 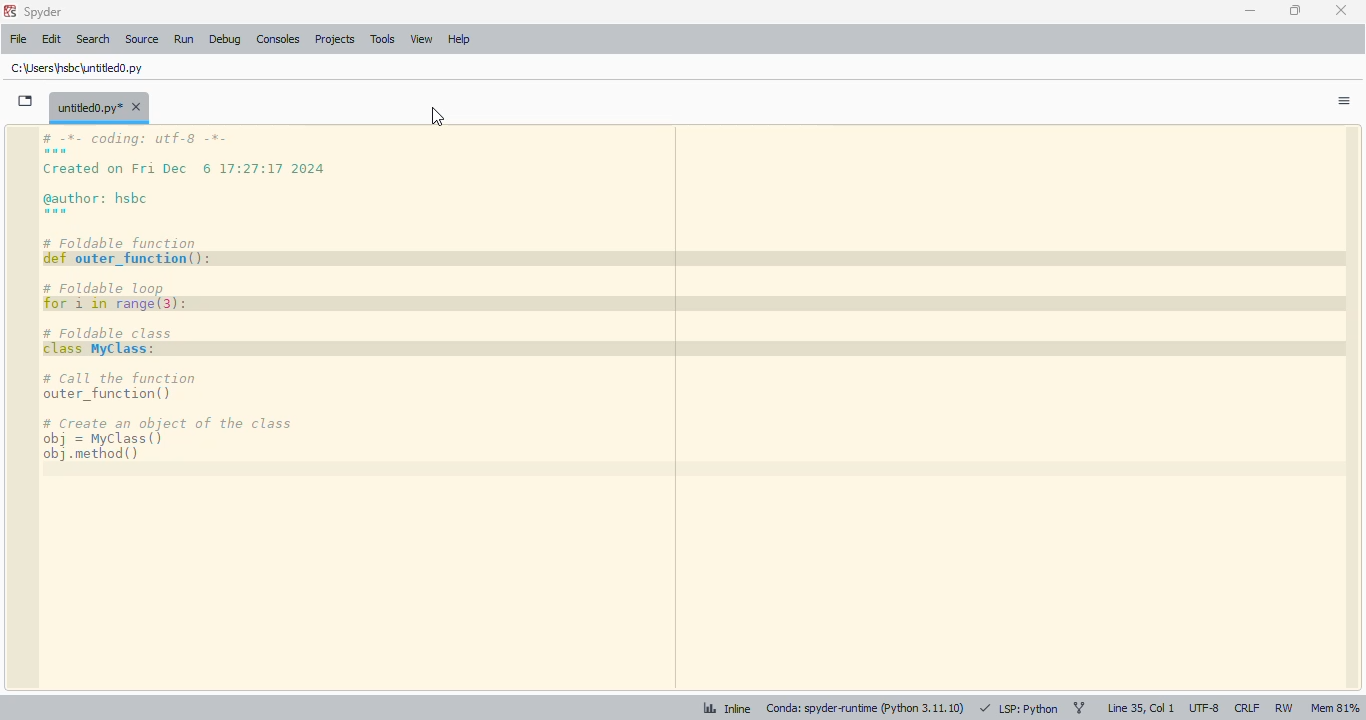 What do you see at coordinates (1251, 11) in the screenshot?
I see `minimize` at bounding box center [1251, 11].